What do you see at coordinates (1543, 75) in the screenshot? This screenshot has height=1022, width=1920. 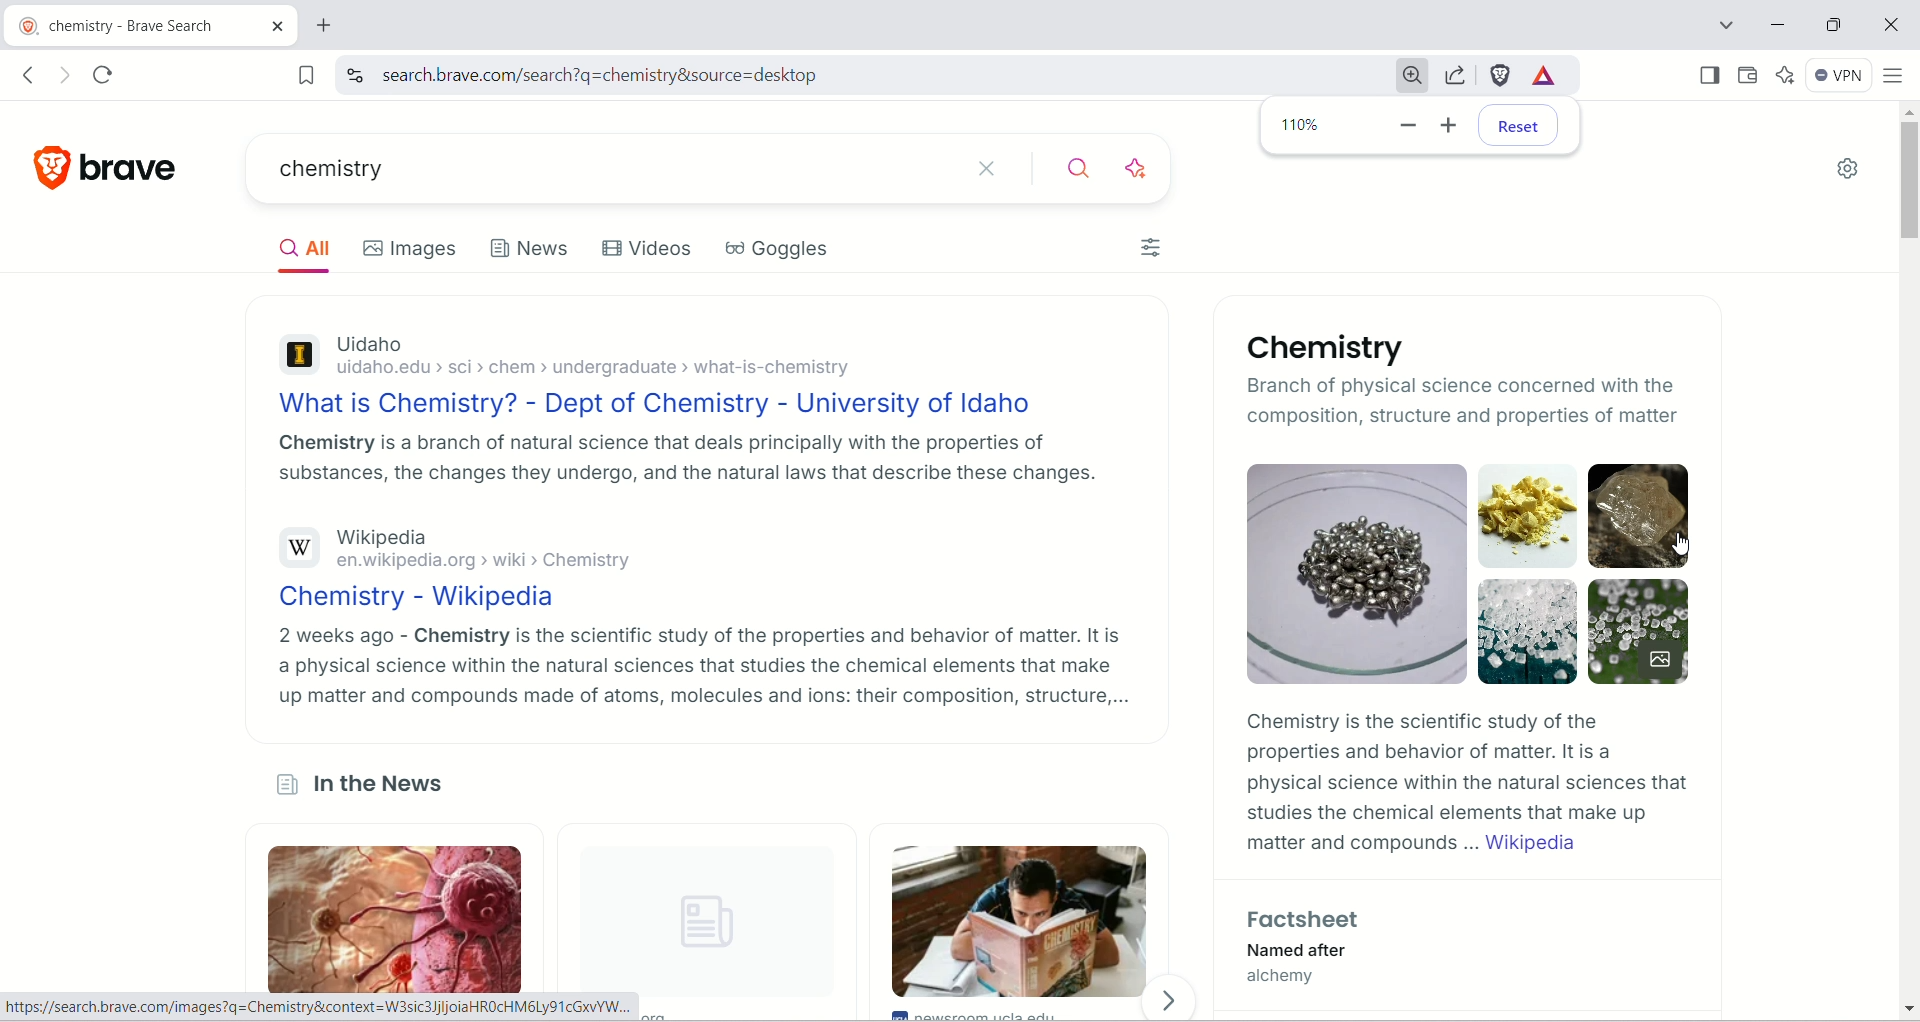 I see `rewards` at bounding box center [1543, 75].